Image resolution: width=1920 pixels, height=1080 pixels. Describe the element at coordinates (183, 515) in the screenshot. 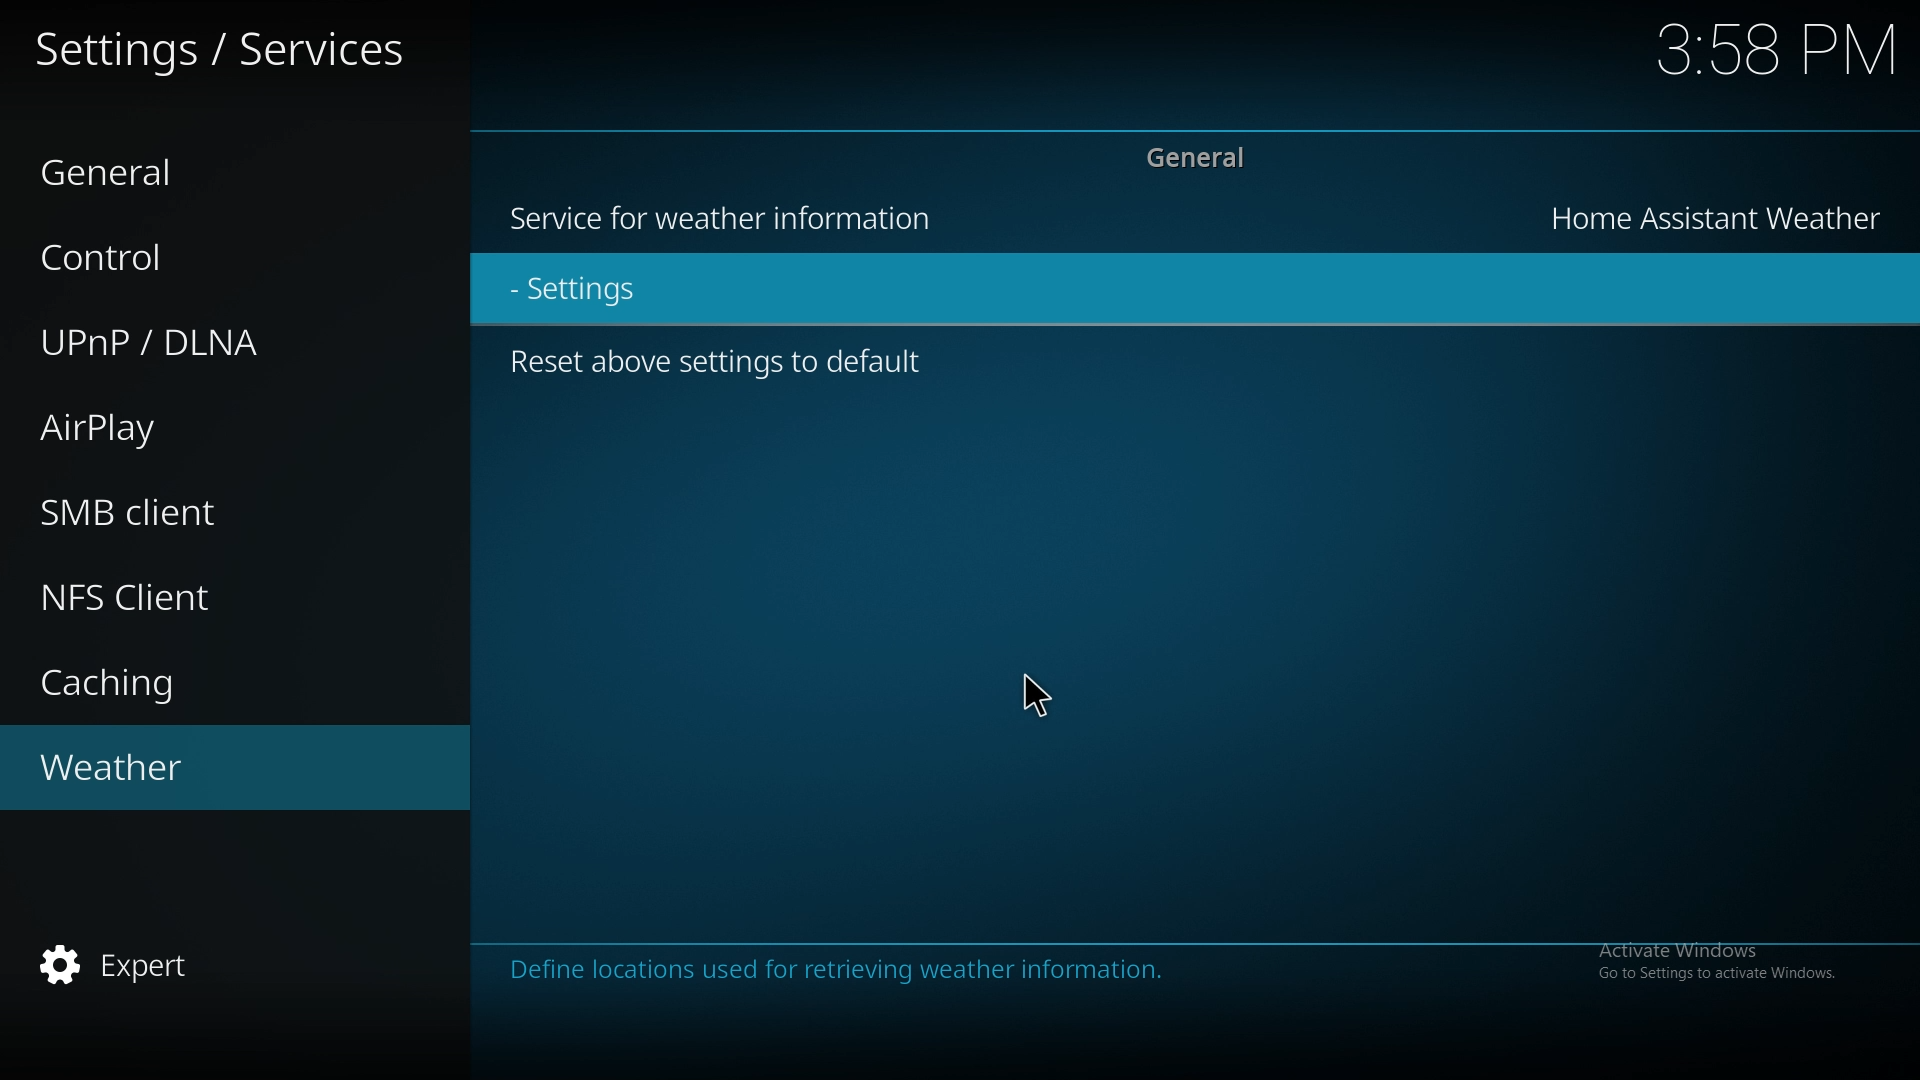

I see `SMB client` at that location.